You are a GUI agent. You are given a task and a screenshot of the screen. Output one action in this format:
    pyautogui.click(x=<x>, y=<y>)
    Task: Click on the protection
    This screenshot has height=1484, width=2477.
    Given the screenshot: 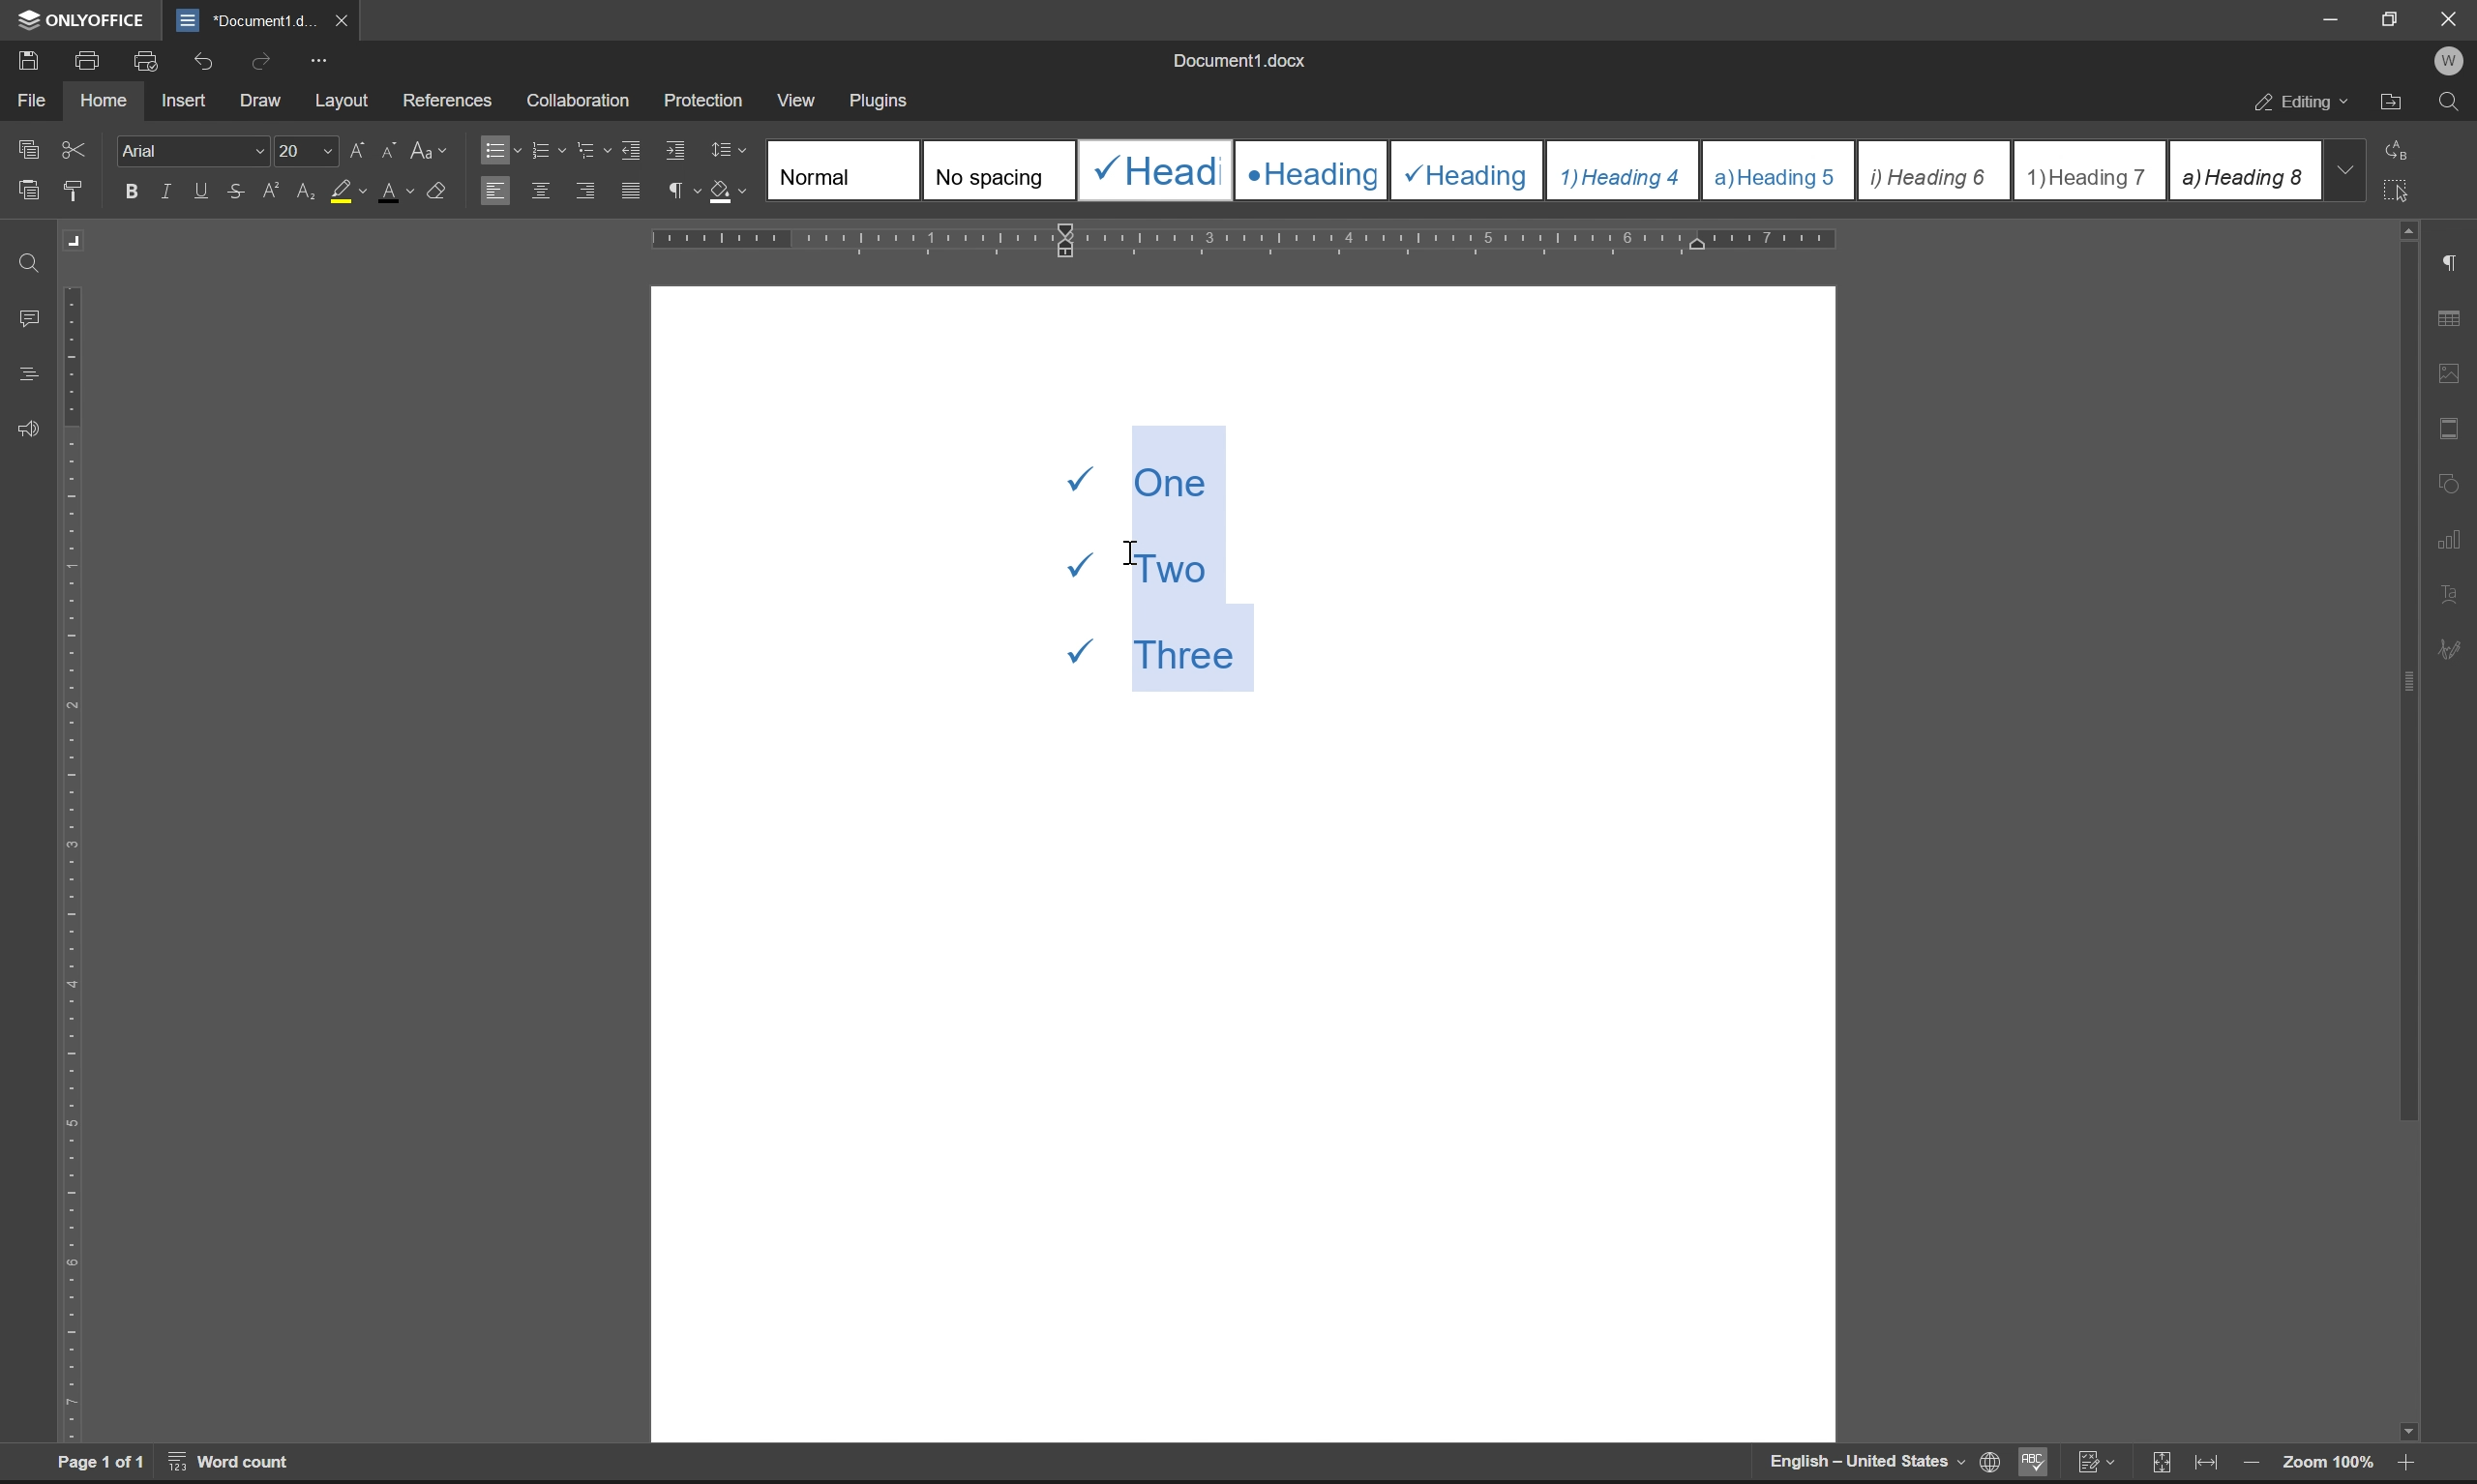 What is the action you would take?
    pyautogui.click(x=706, y=99)
    